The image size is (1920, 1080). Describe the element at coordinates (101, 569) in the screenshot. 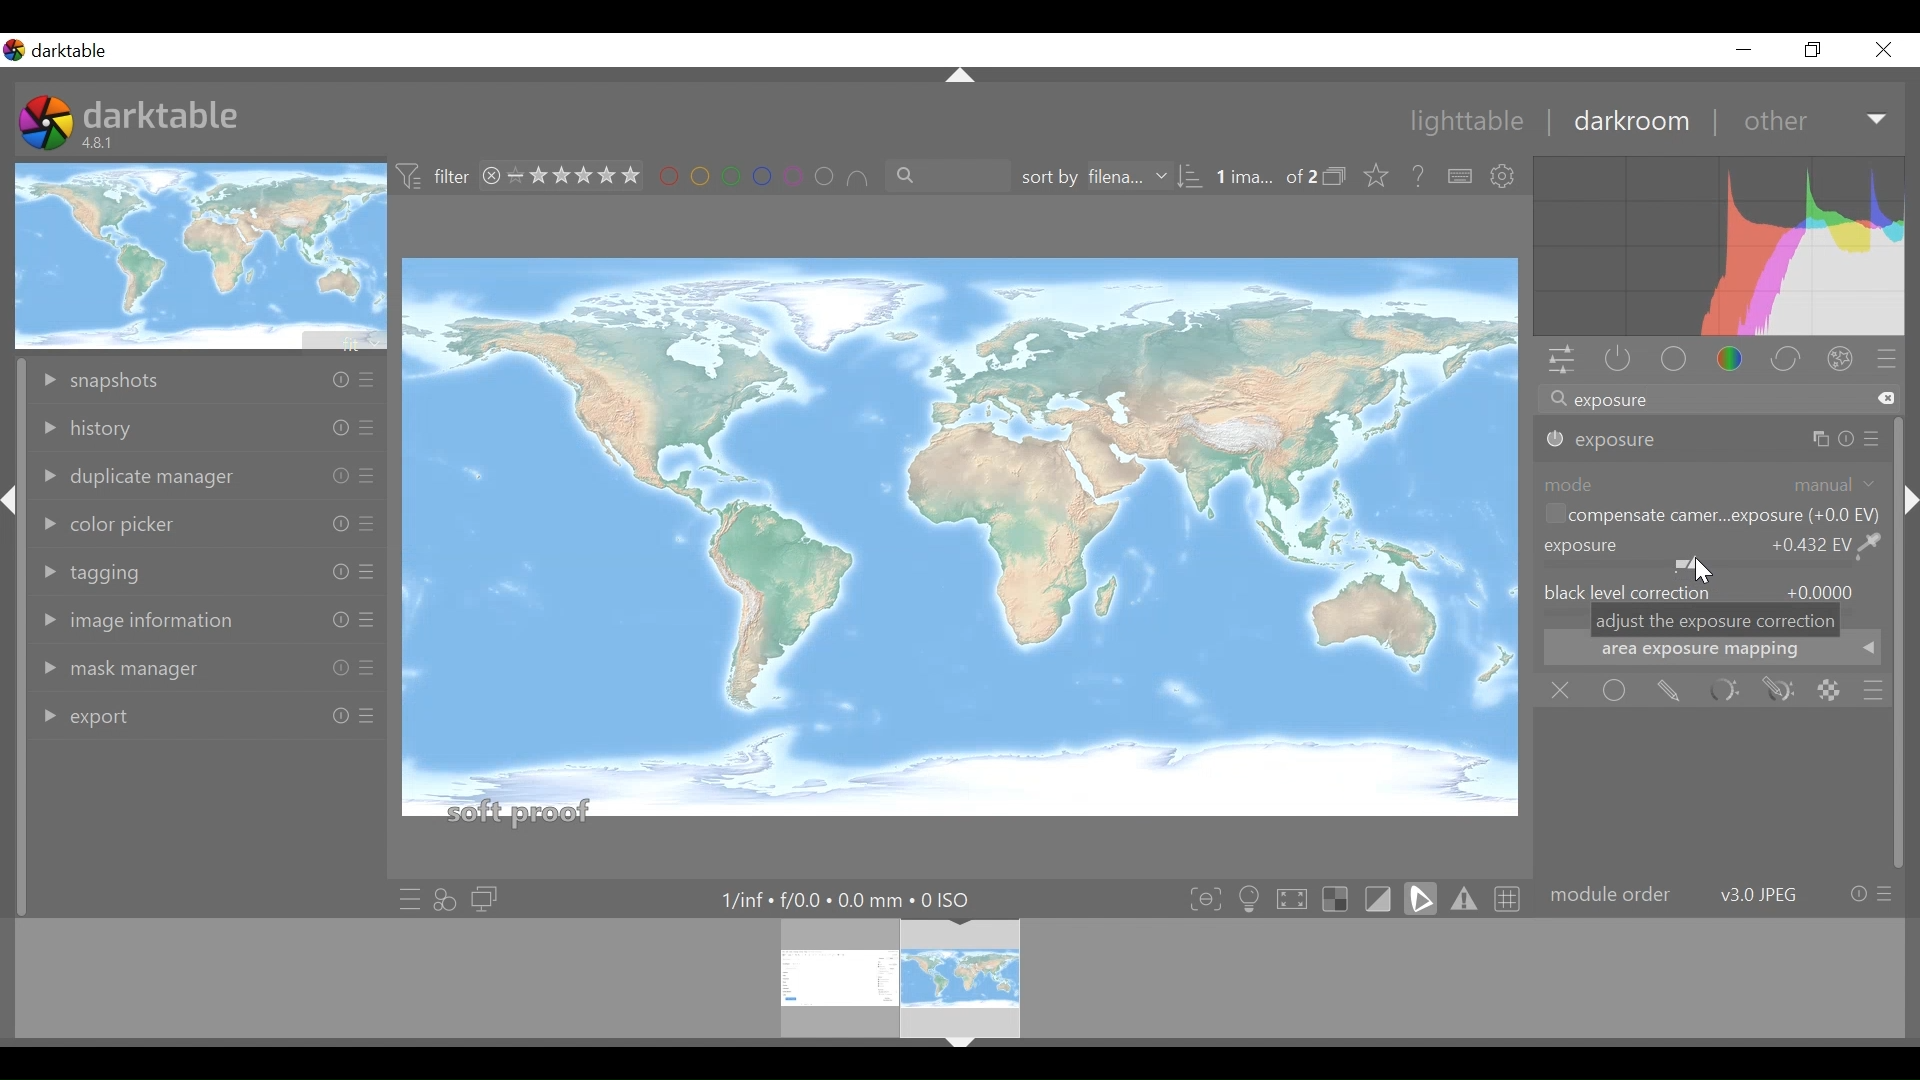

I see `tagging` at that location.